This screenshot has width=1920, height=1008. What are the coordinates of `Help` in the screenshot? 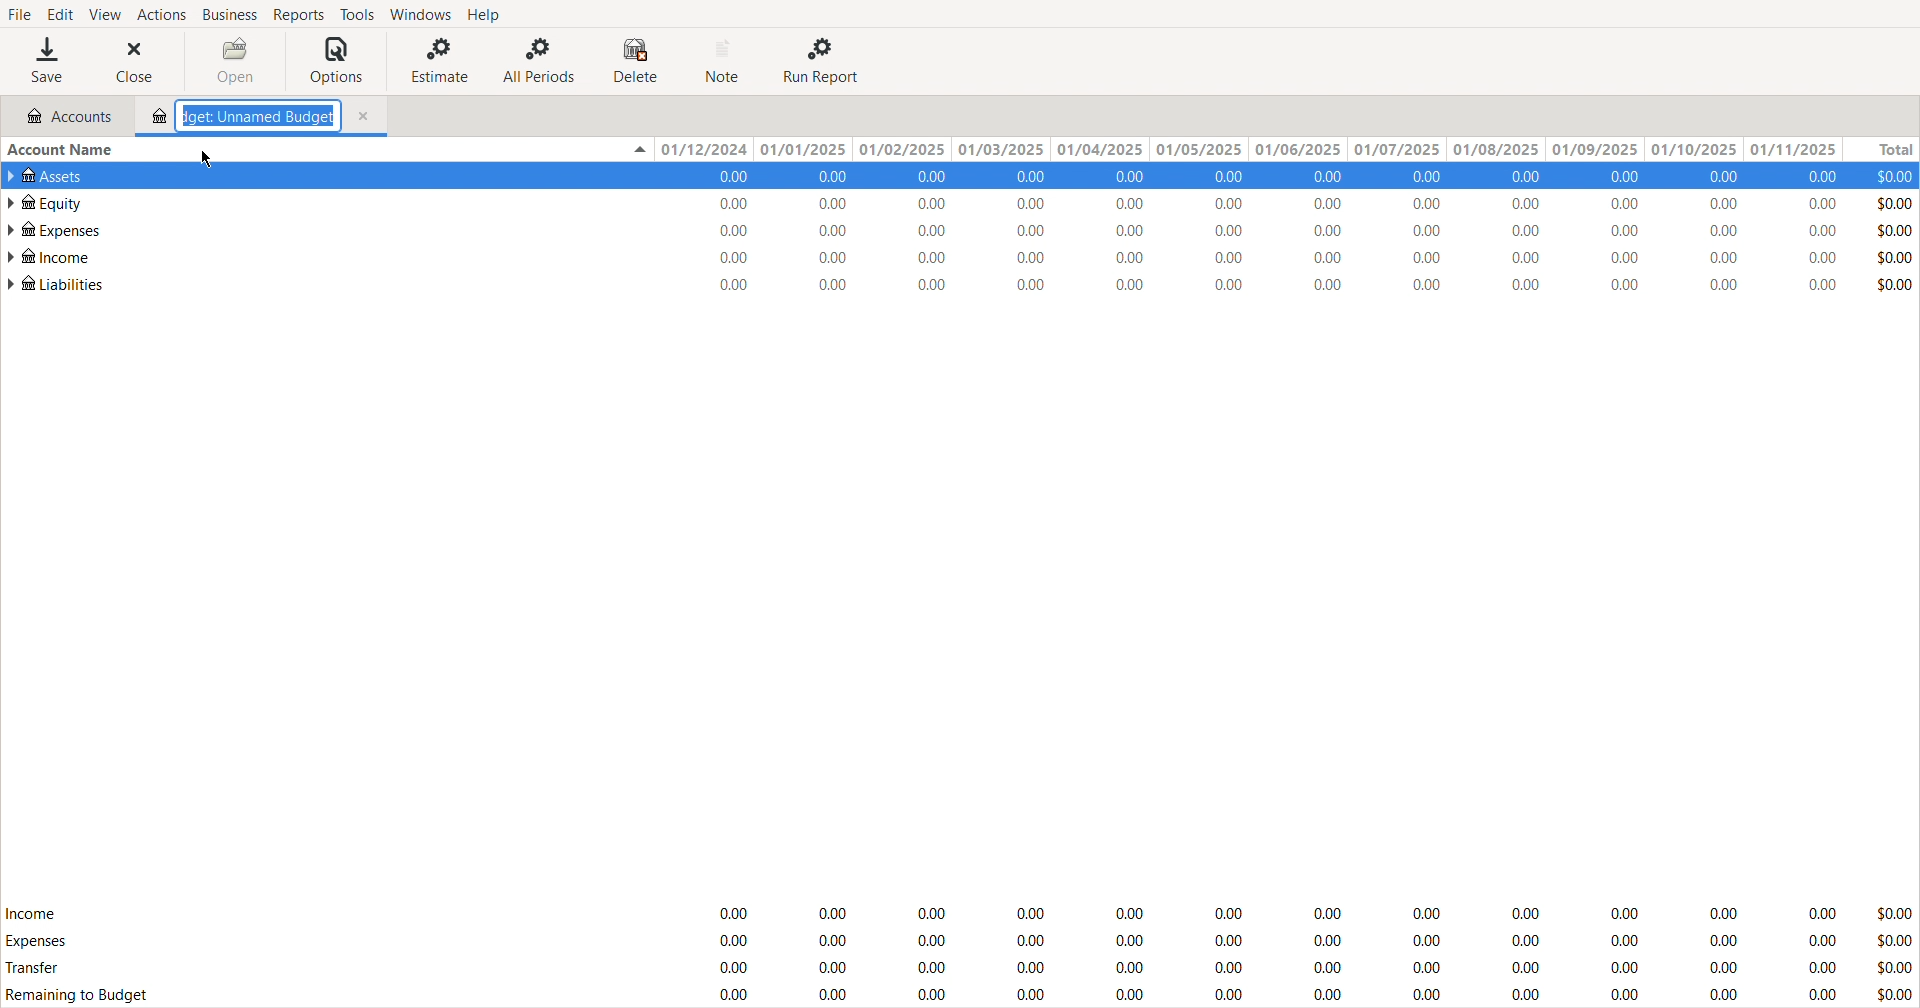 It's located at (489, 14).